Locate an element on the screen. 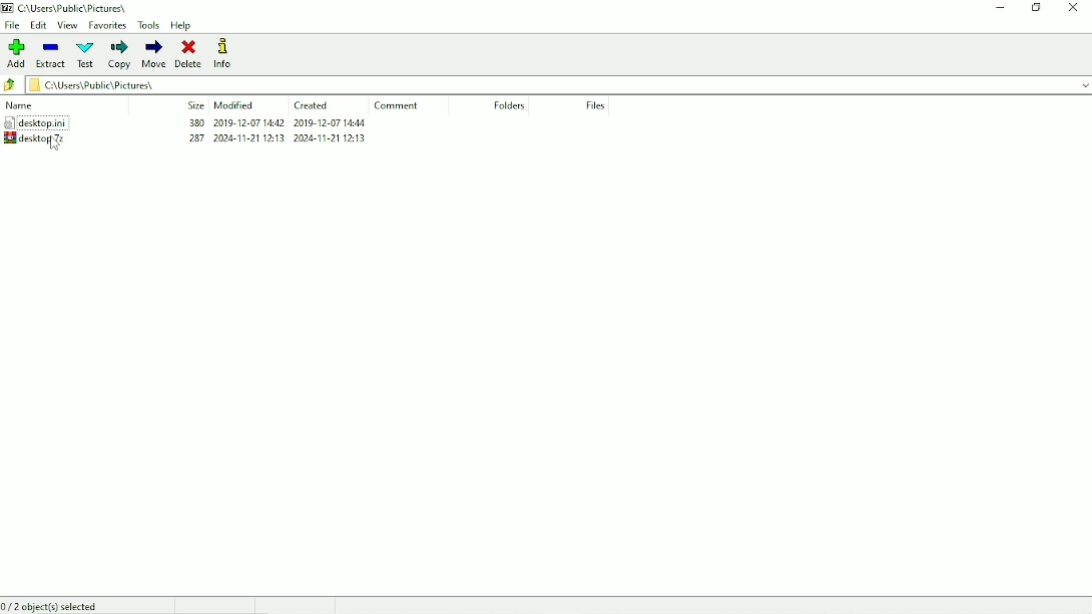 Image resolution: width=1092 pixels, height=614 pixels. c/Users\Publc\ Pictures is located at coordinates (79, 8).